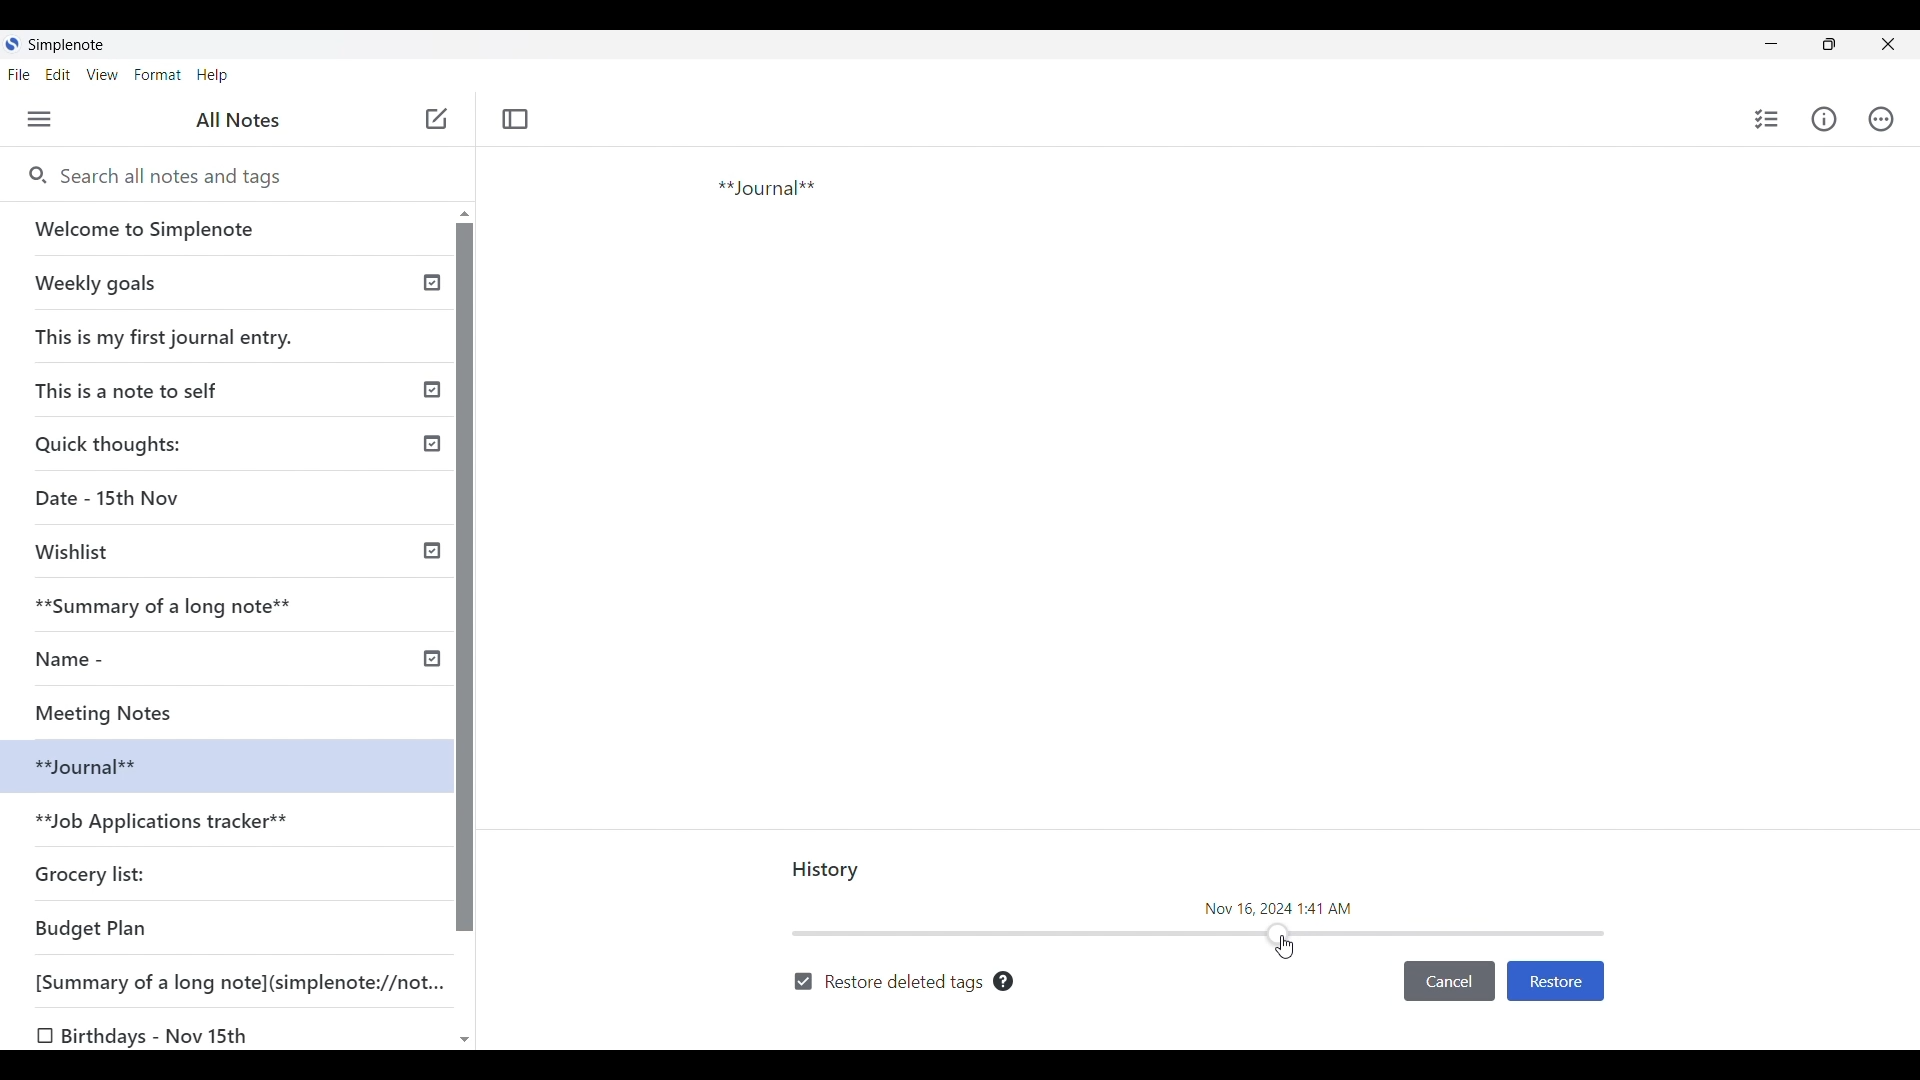 The height and width of the screenshot is (1080, 1920). What do you see at coordinates (220, 764) in the screenshot?
I see `selected note` at bounding box center [220, 764].